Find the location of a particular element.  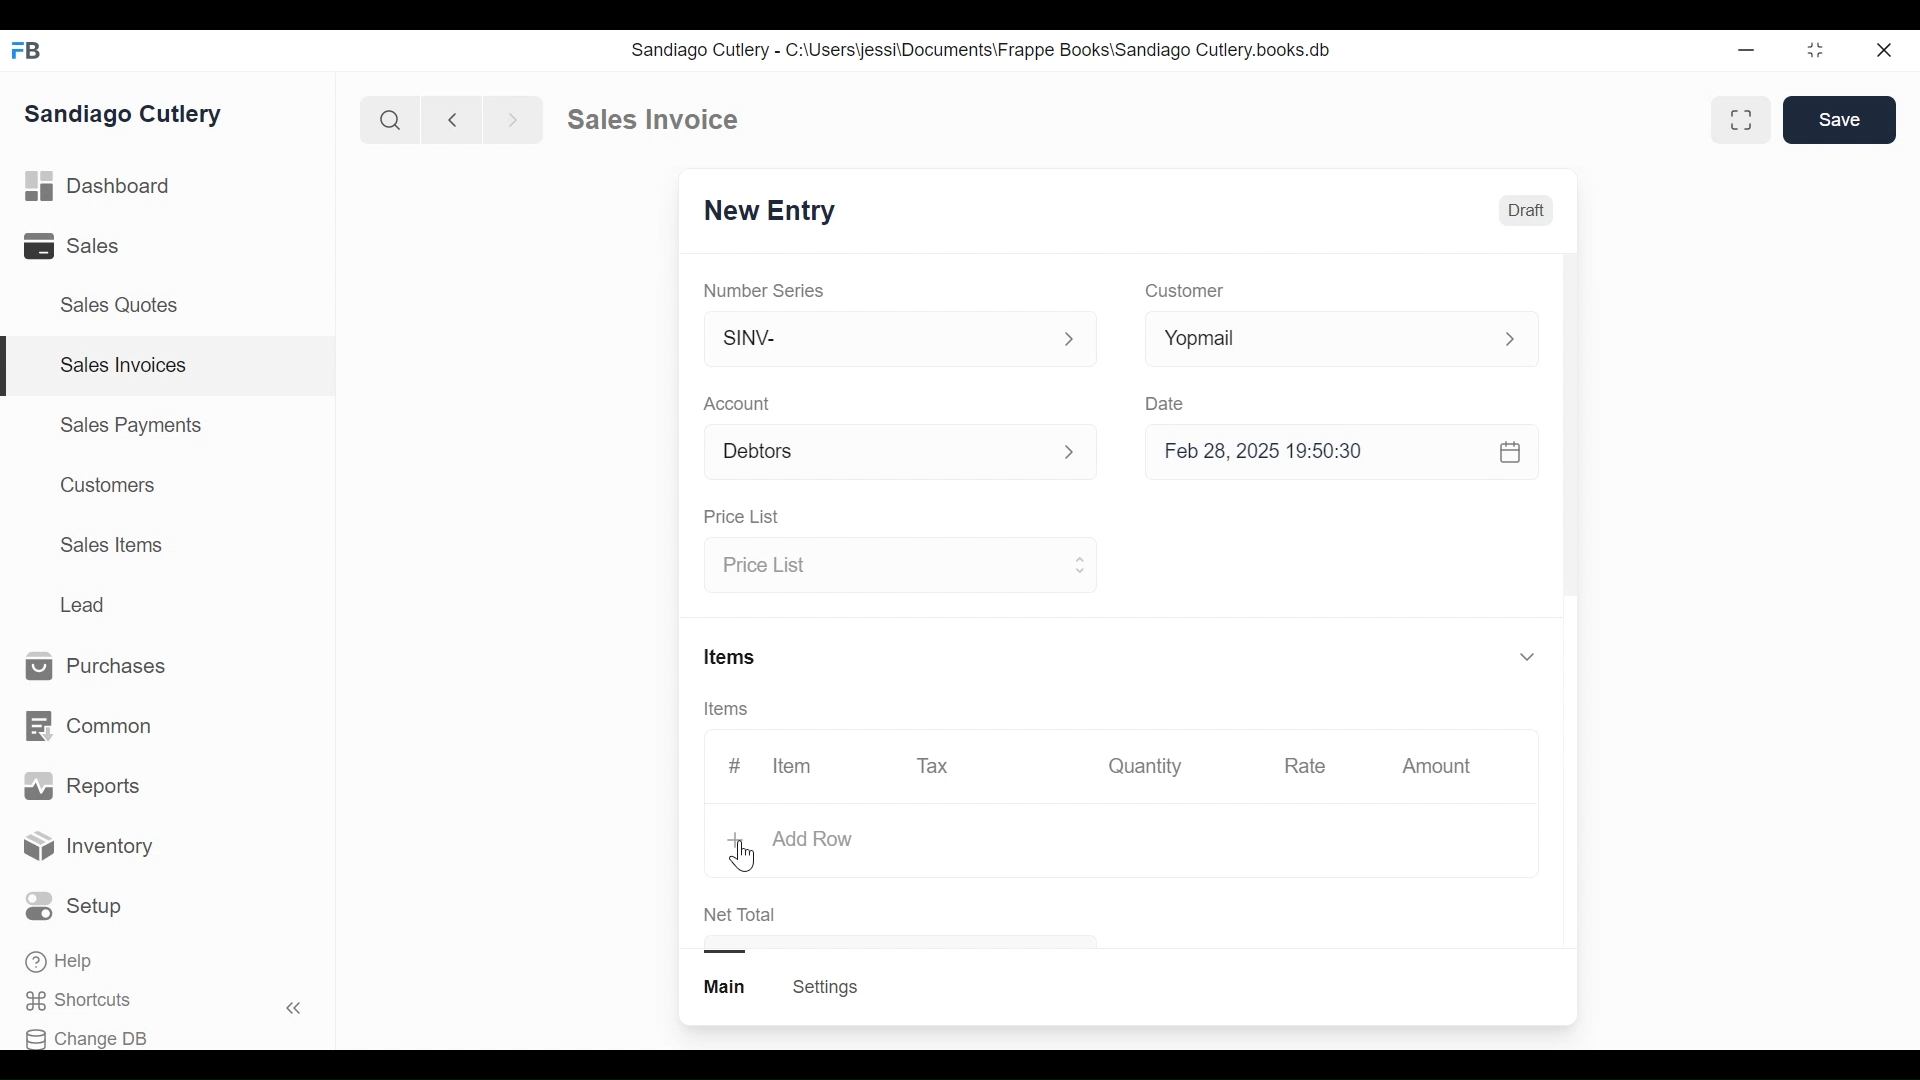

Save  is located at coordinates (1840, 120).